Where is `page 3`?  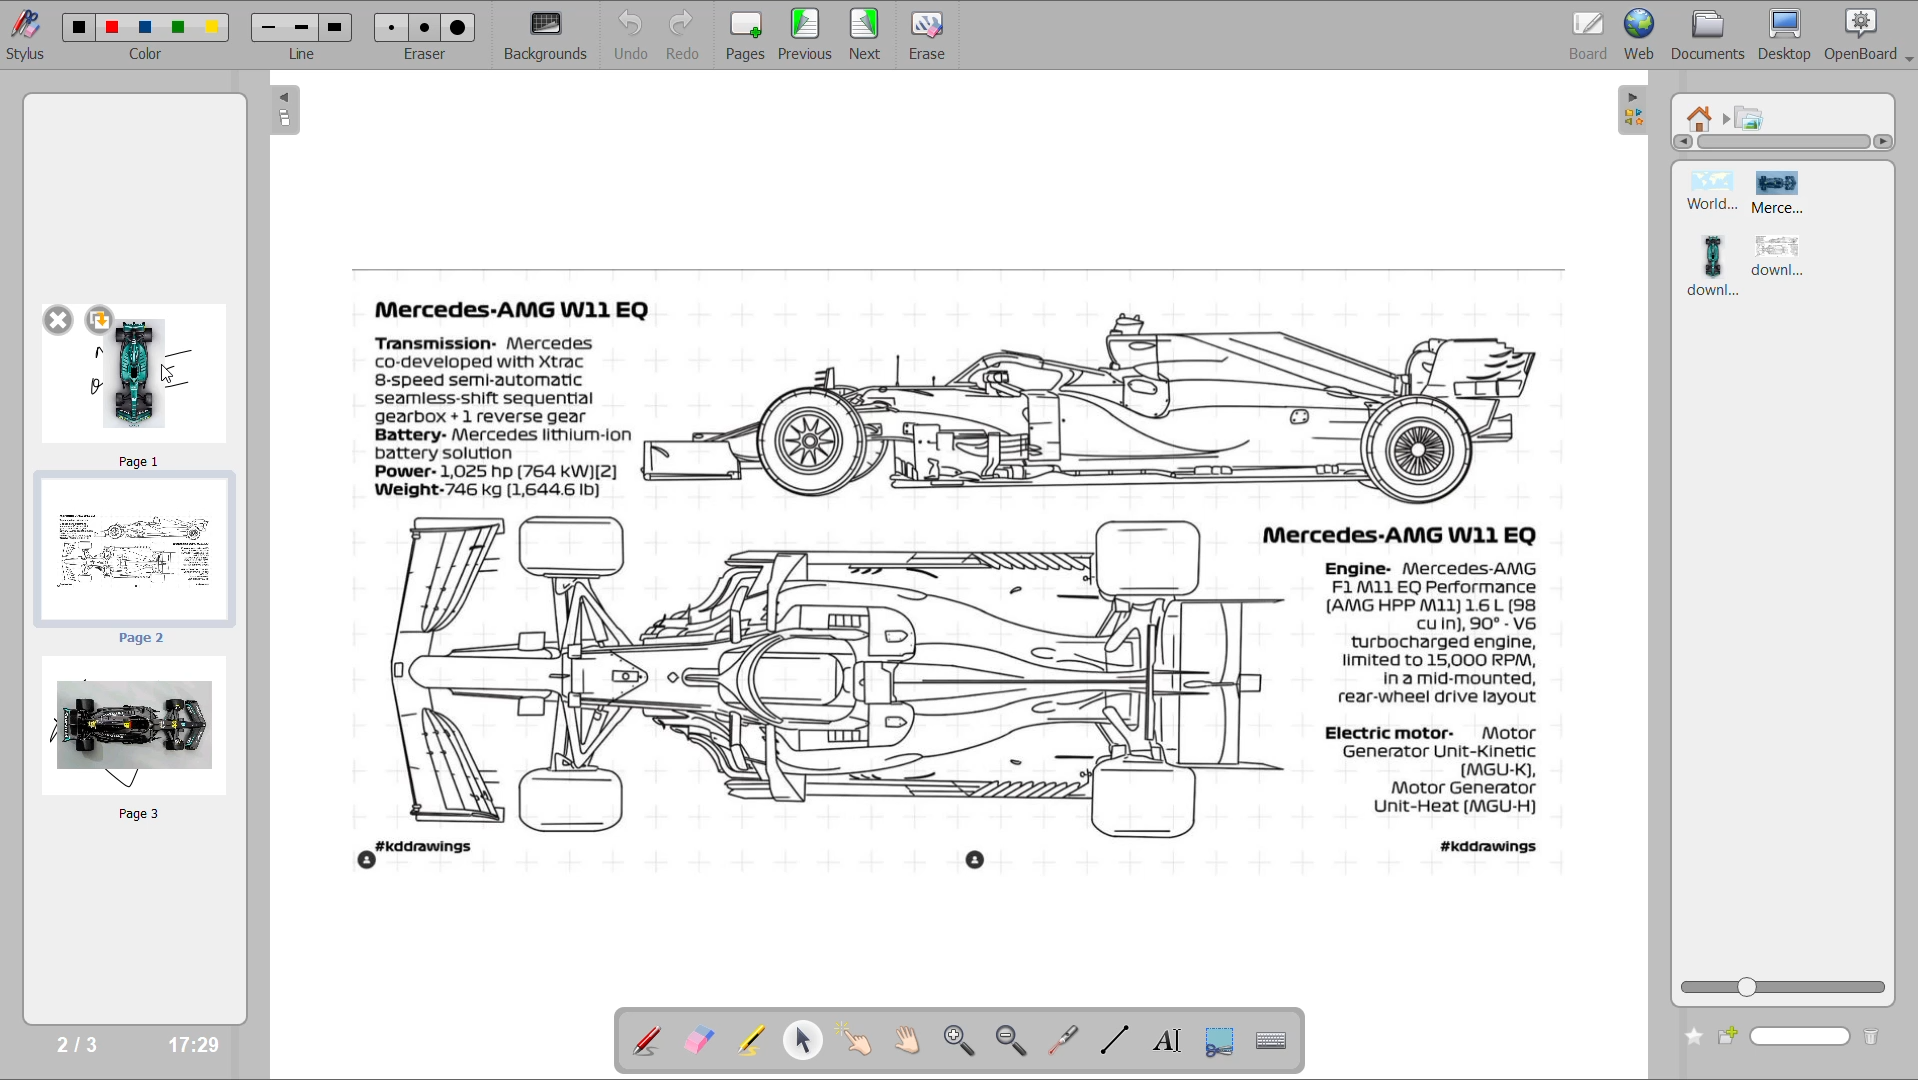
page 3 is located at coordinates (131, 737).